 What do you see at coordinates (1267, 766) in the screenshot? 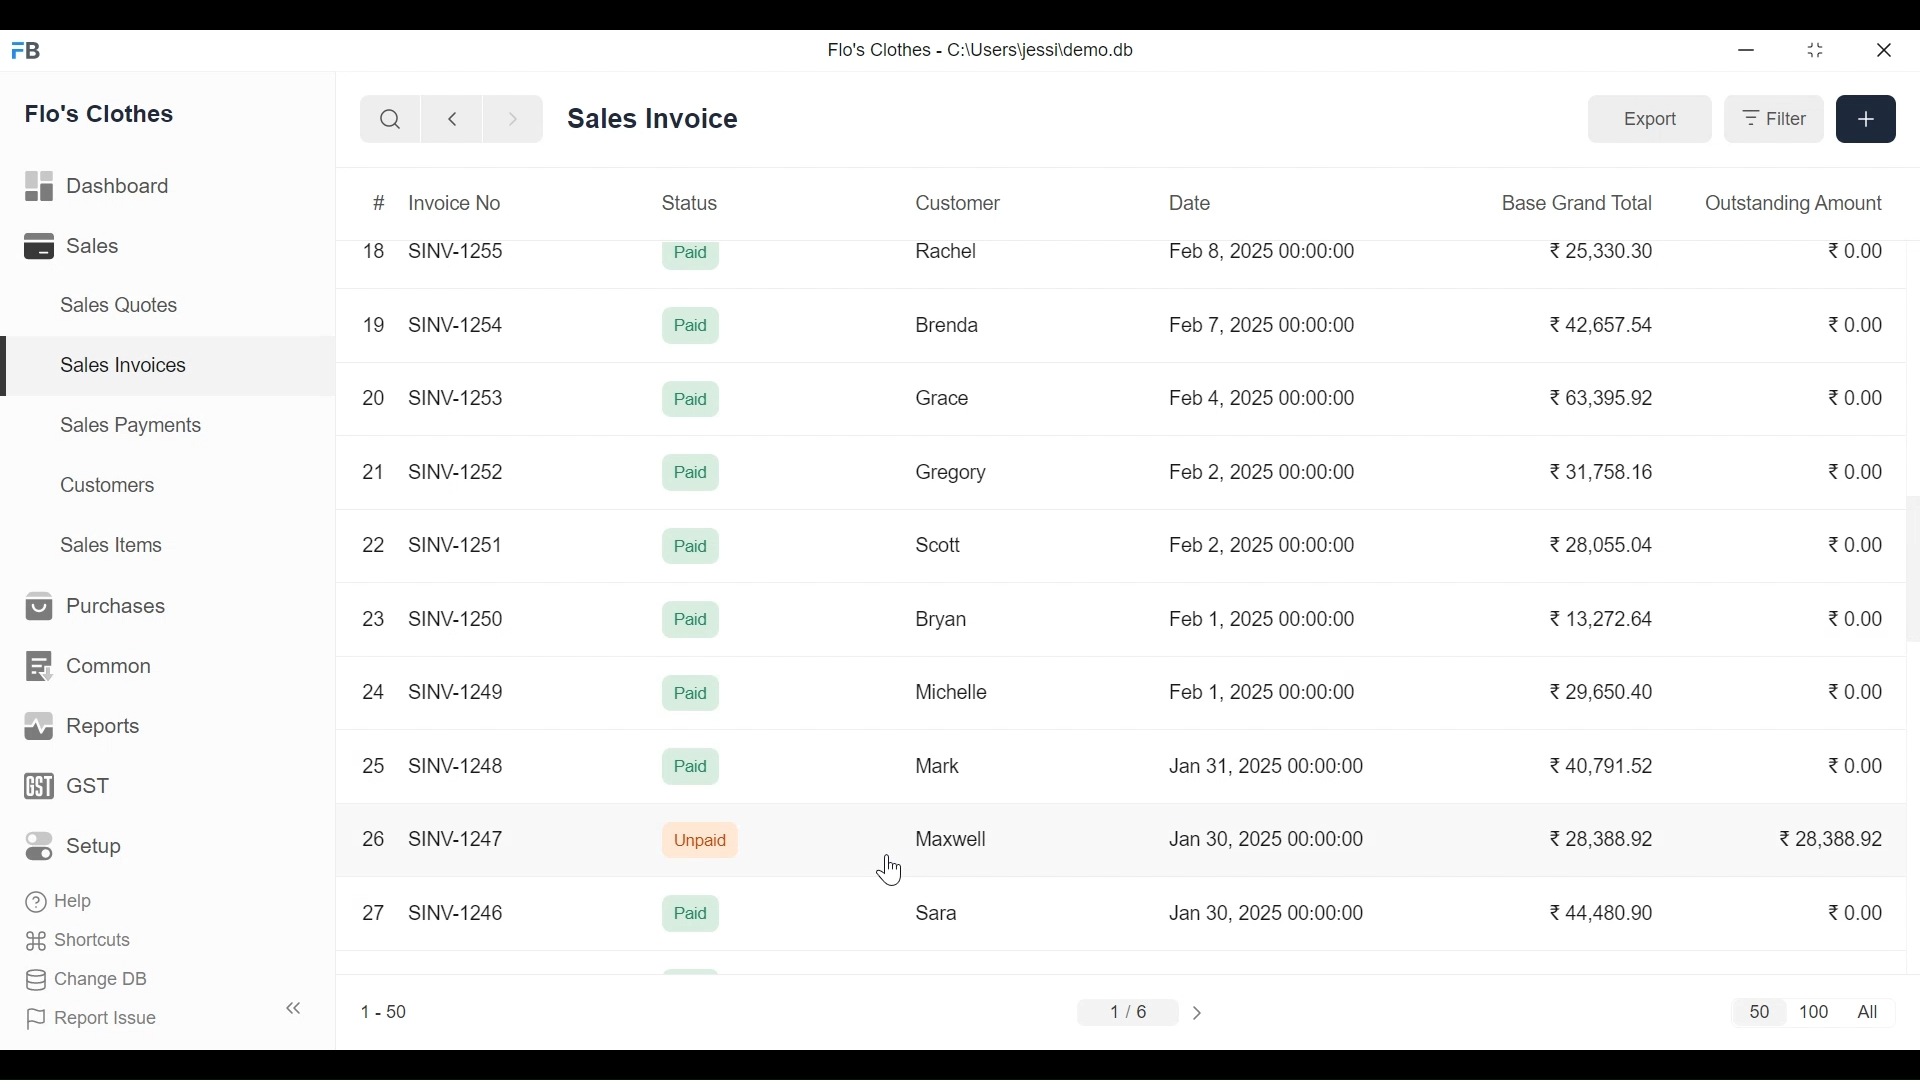
I see `Jan 31, 2025 00:00:00` at bounding box center [1267, 766].